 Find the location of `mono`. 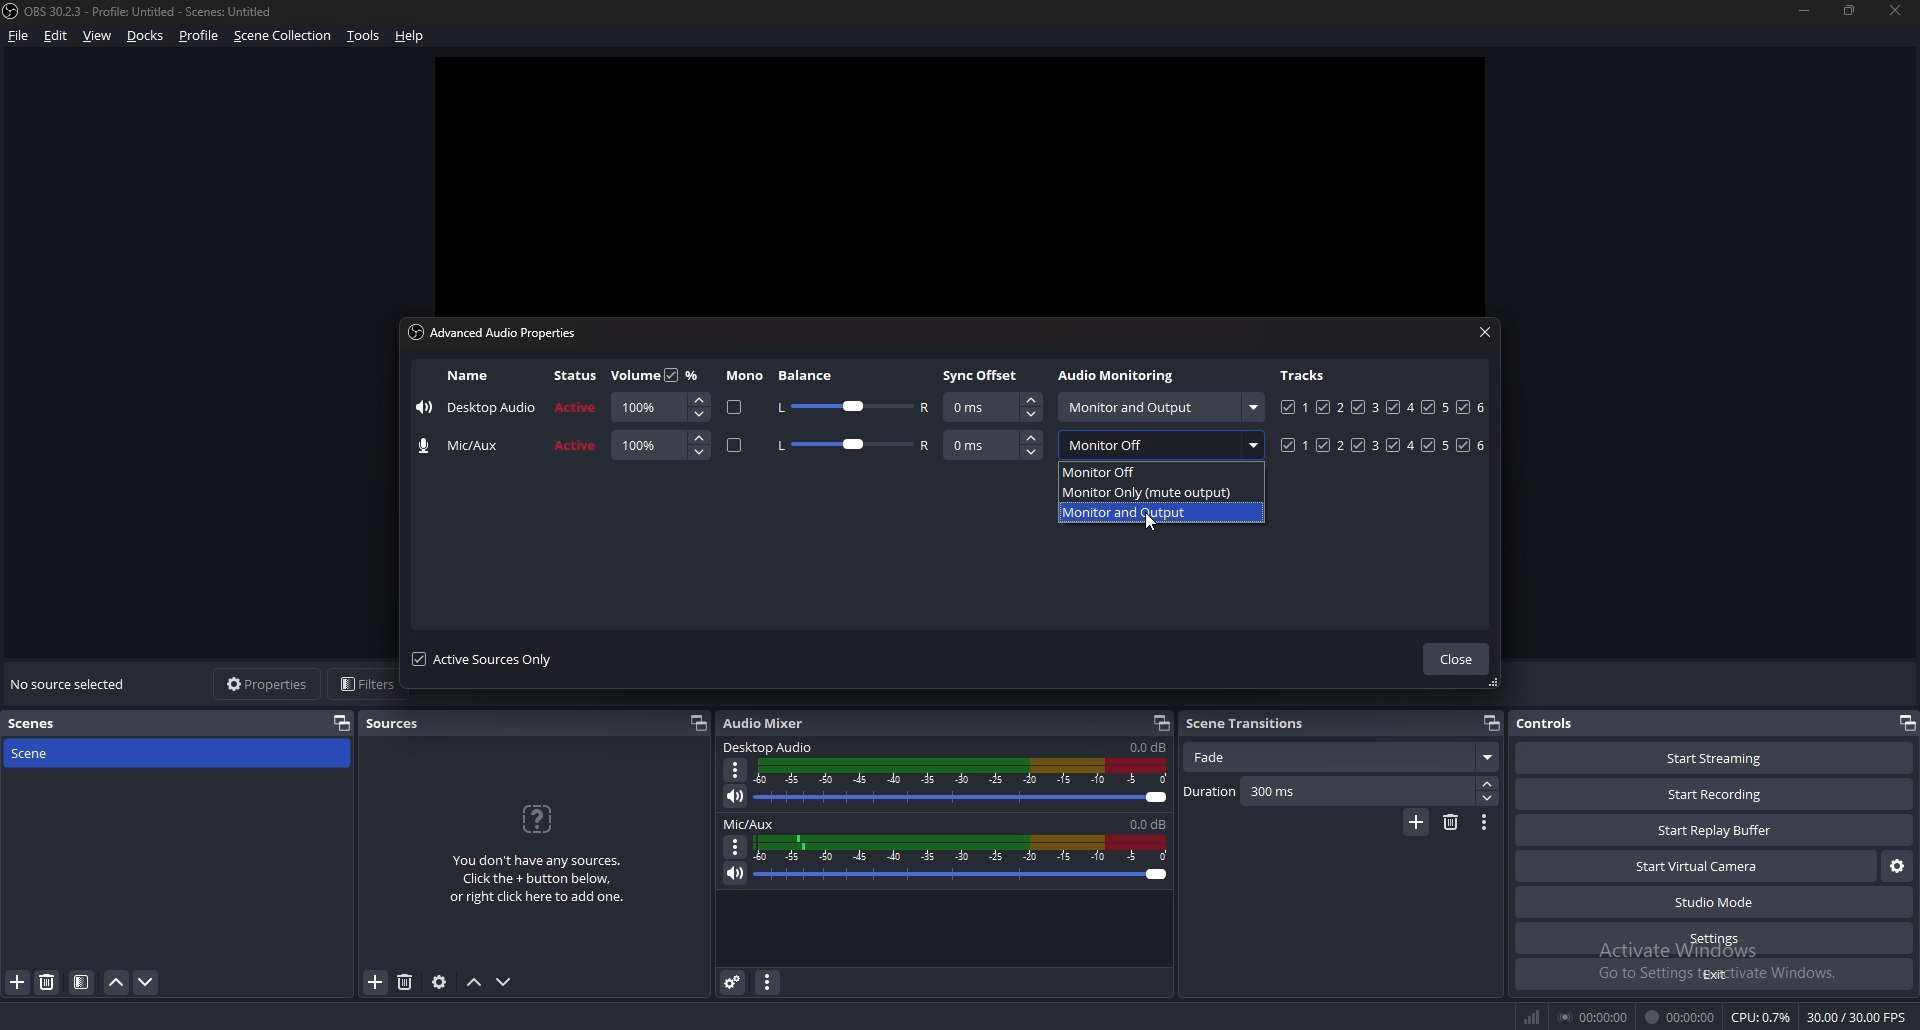

mono is located at coordinates (735, 407).